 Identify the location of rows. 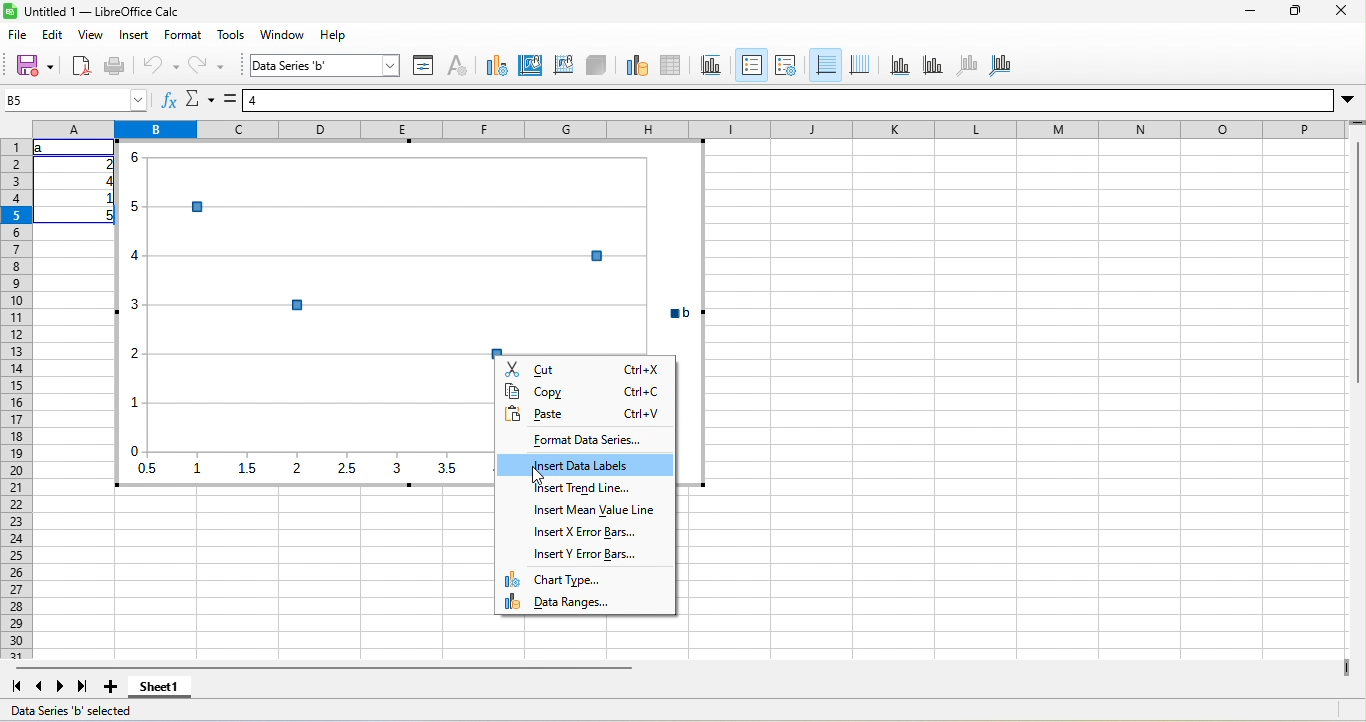
(16, 399).